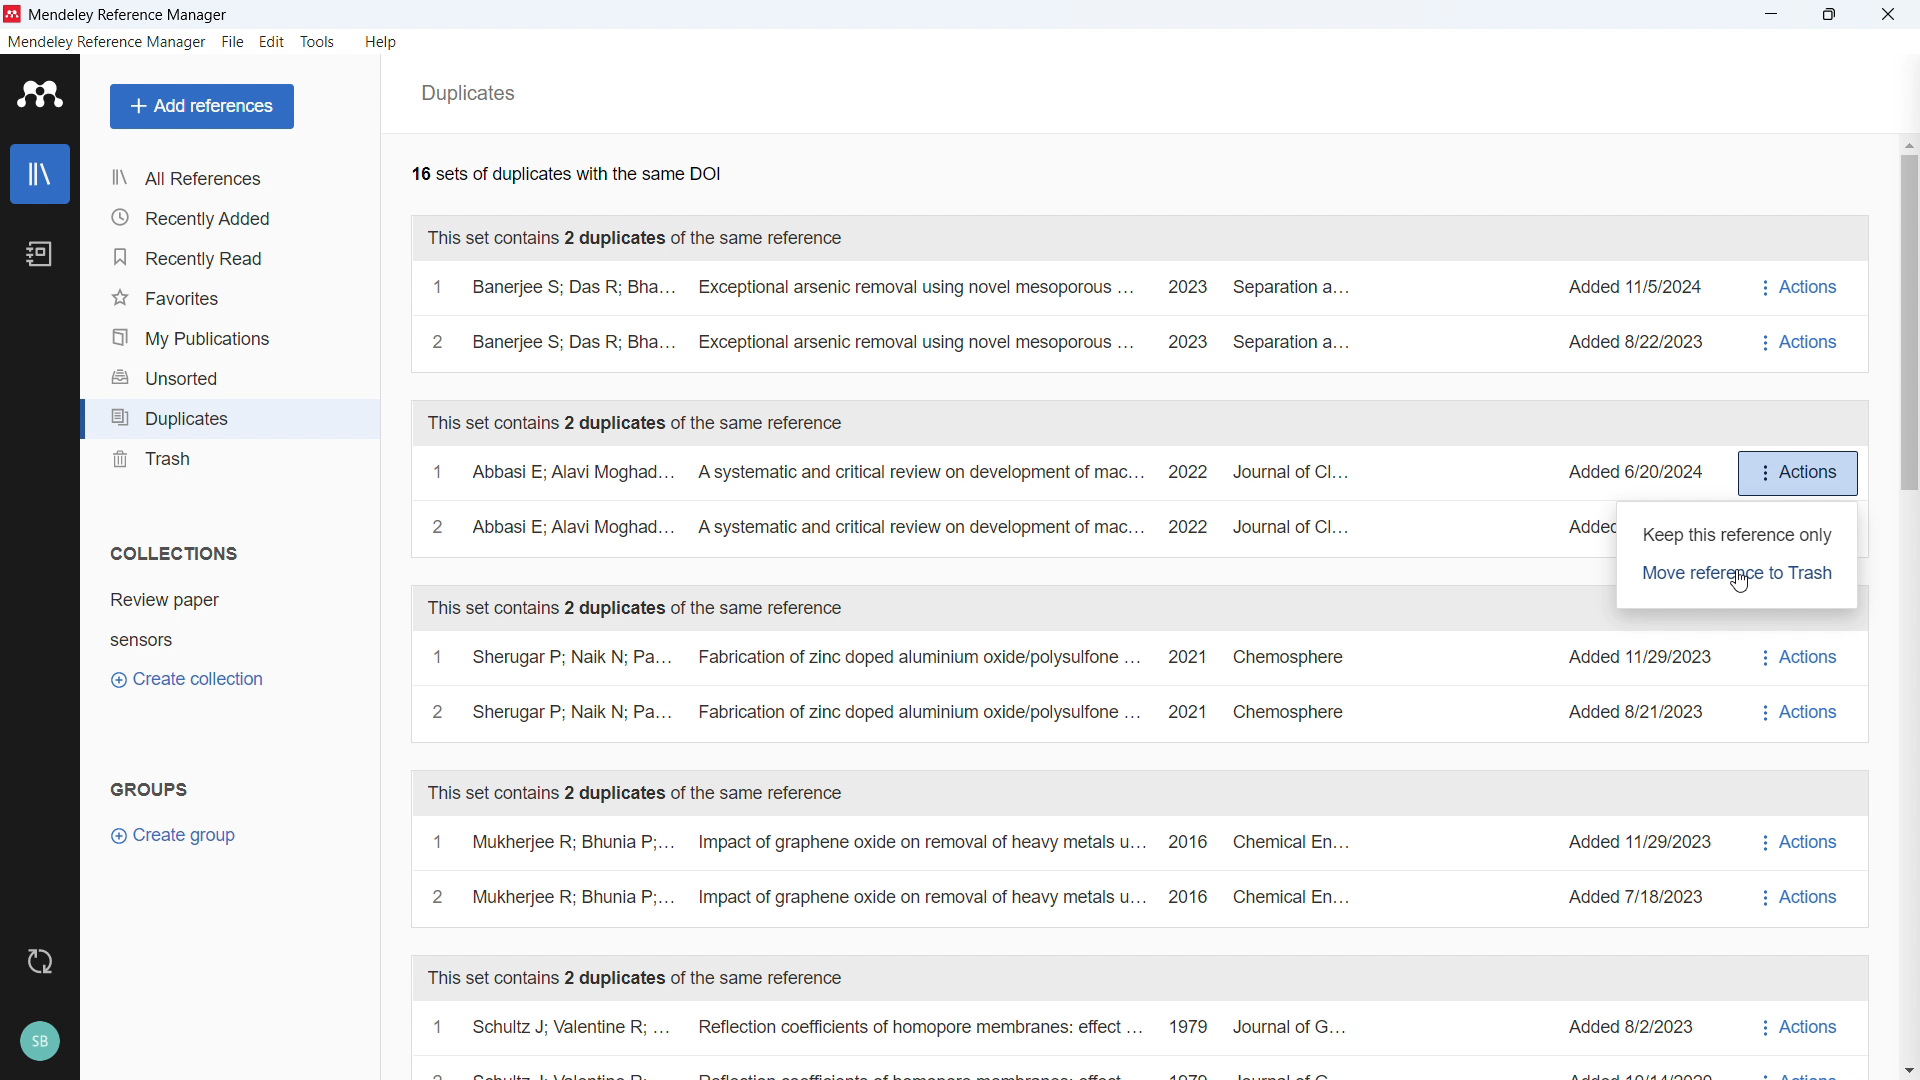 This screenshot has width=1920, height=1080. What do you see at coordinates (1740, 583) in the screenshot?
I see `Cursor ` at bounding box center [1740, 583].